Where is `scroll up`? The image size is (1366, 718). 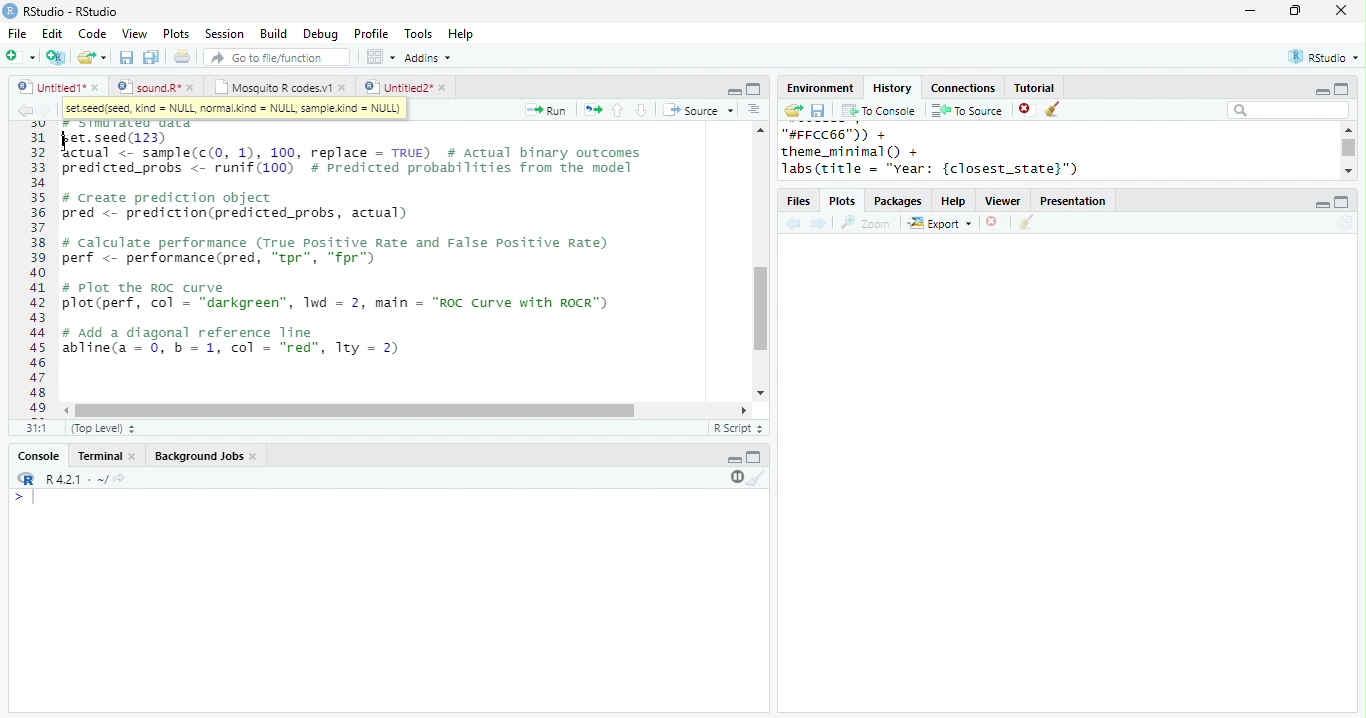 scroll up is located at coordinates (759, 129).